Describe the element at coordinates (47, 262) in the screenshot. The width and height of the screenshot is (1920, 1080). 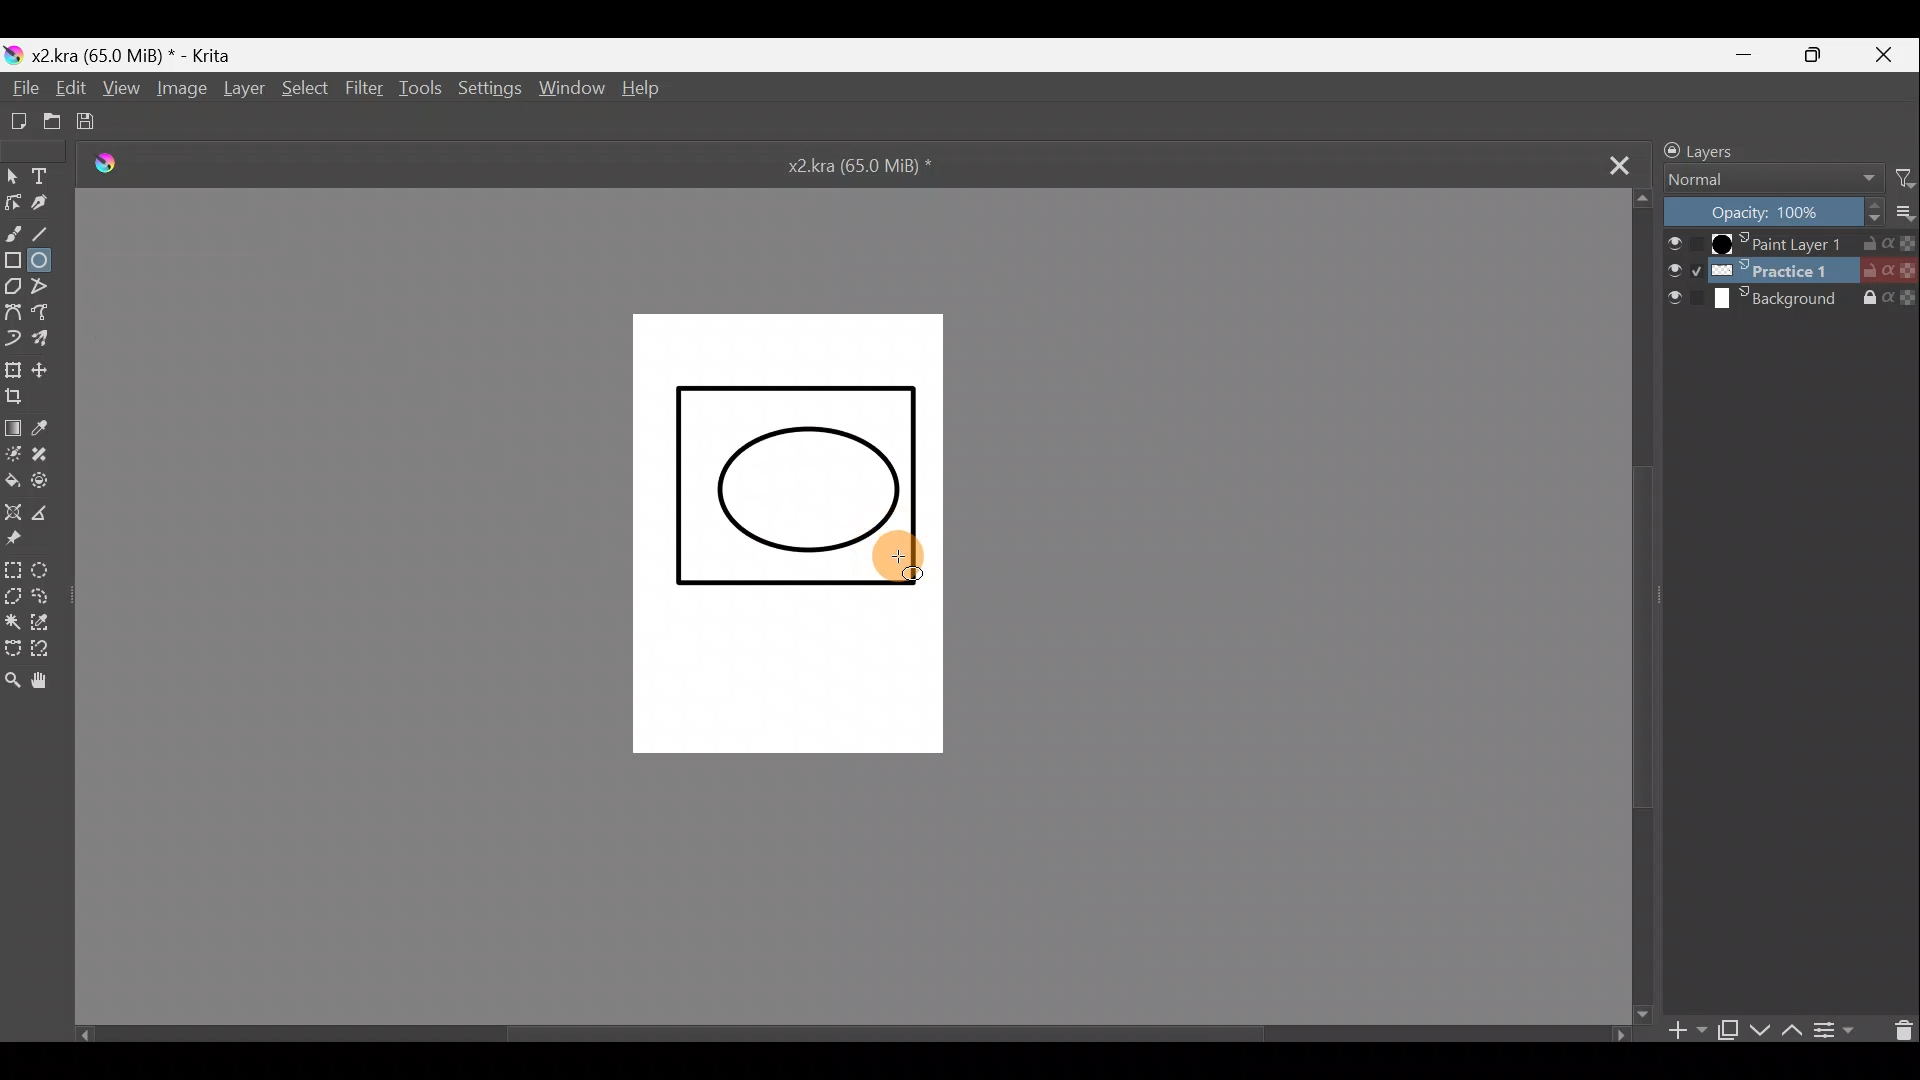
I see `Ellipse tool` at that location.